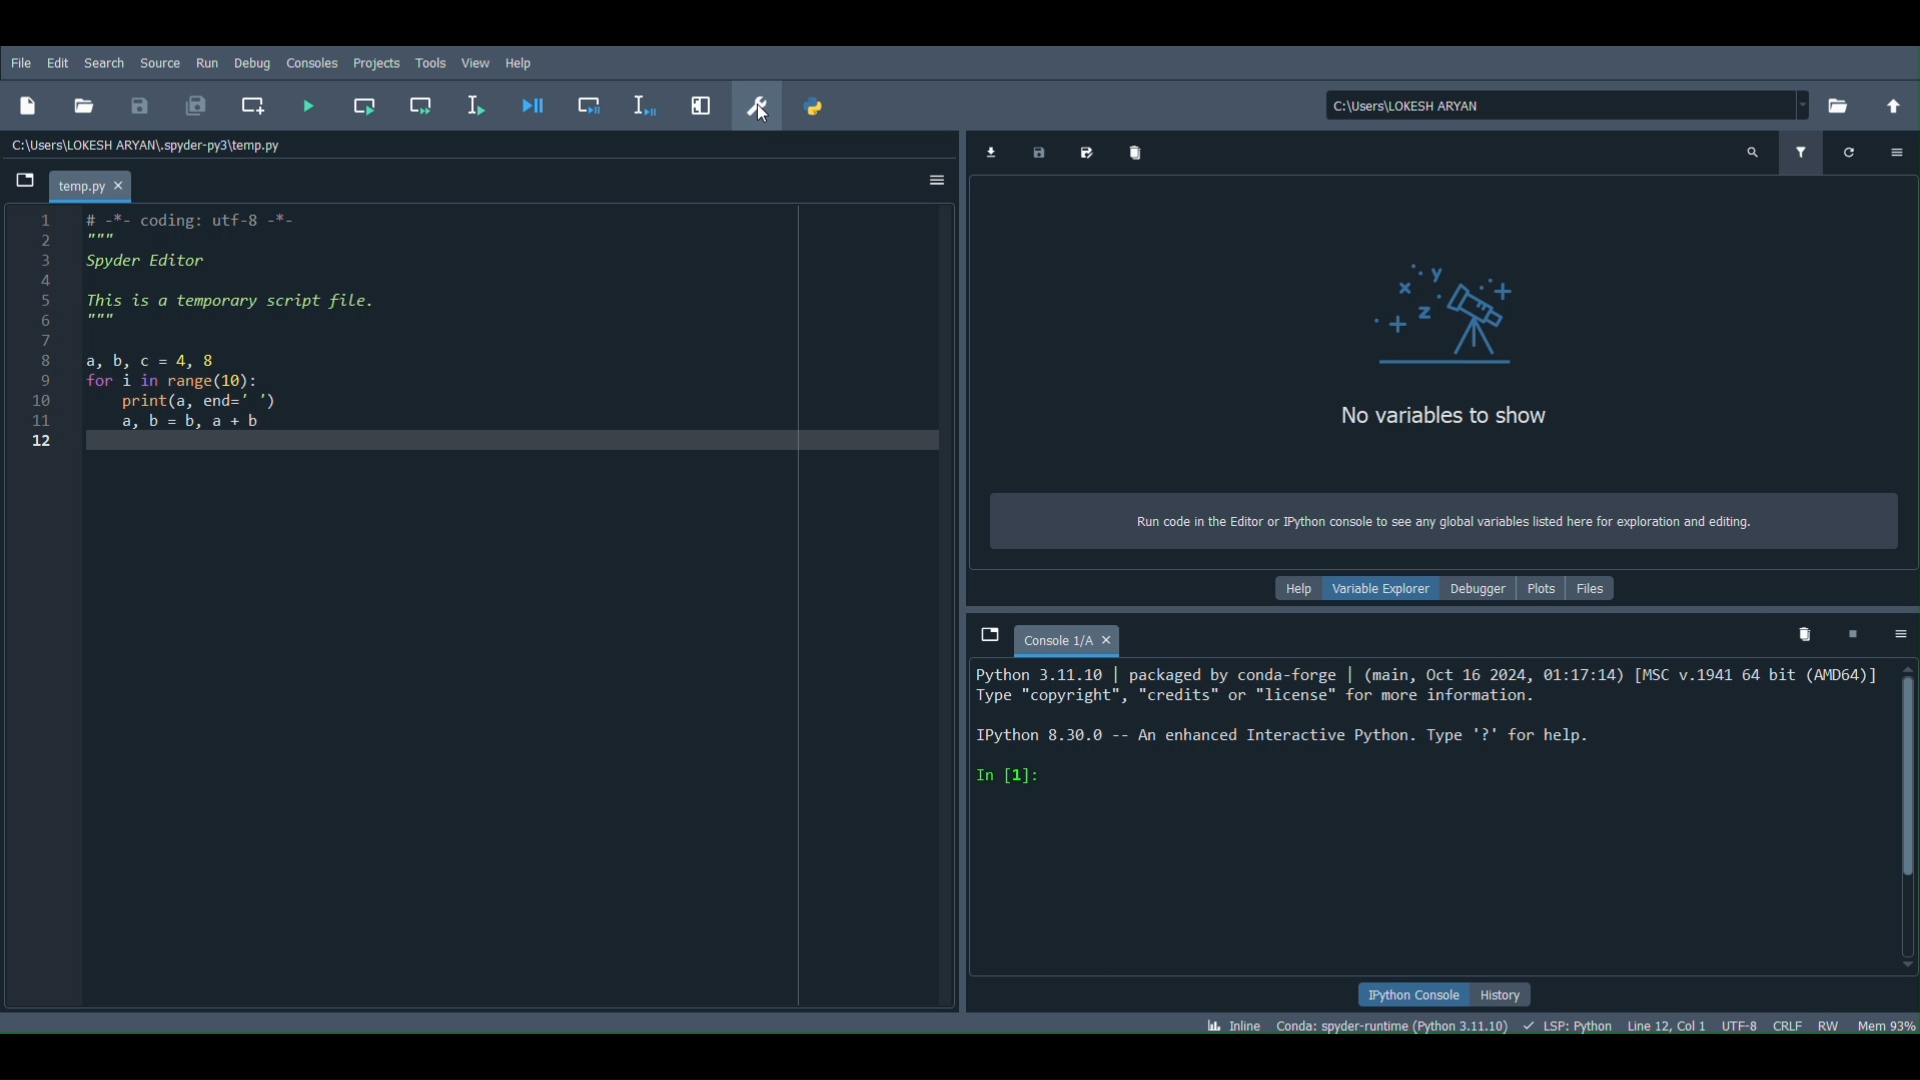 The height and width of the screenshot is (1080, 1920). I want to click on Help, so click(1292, 587).